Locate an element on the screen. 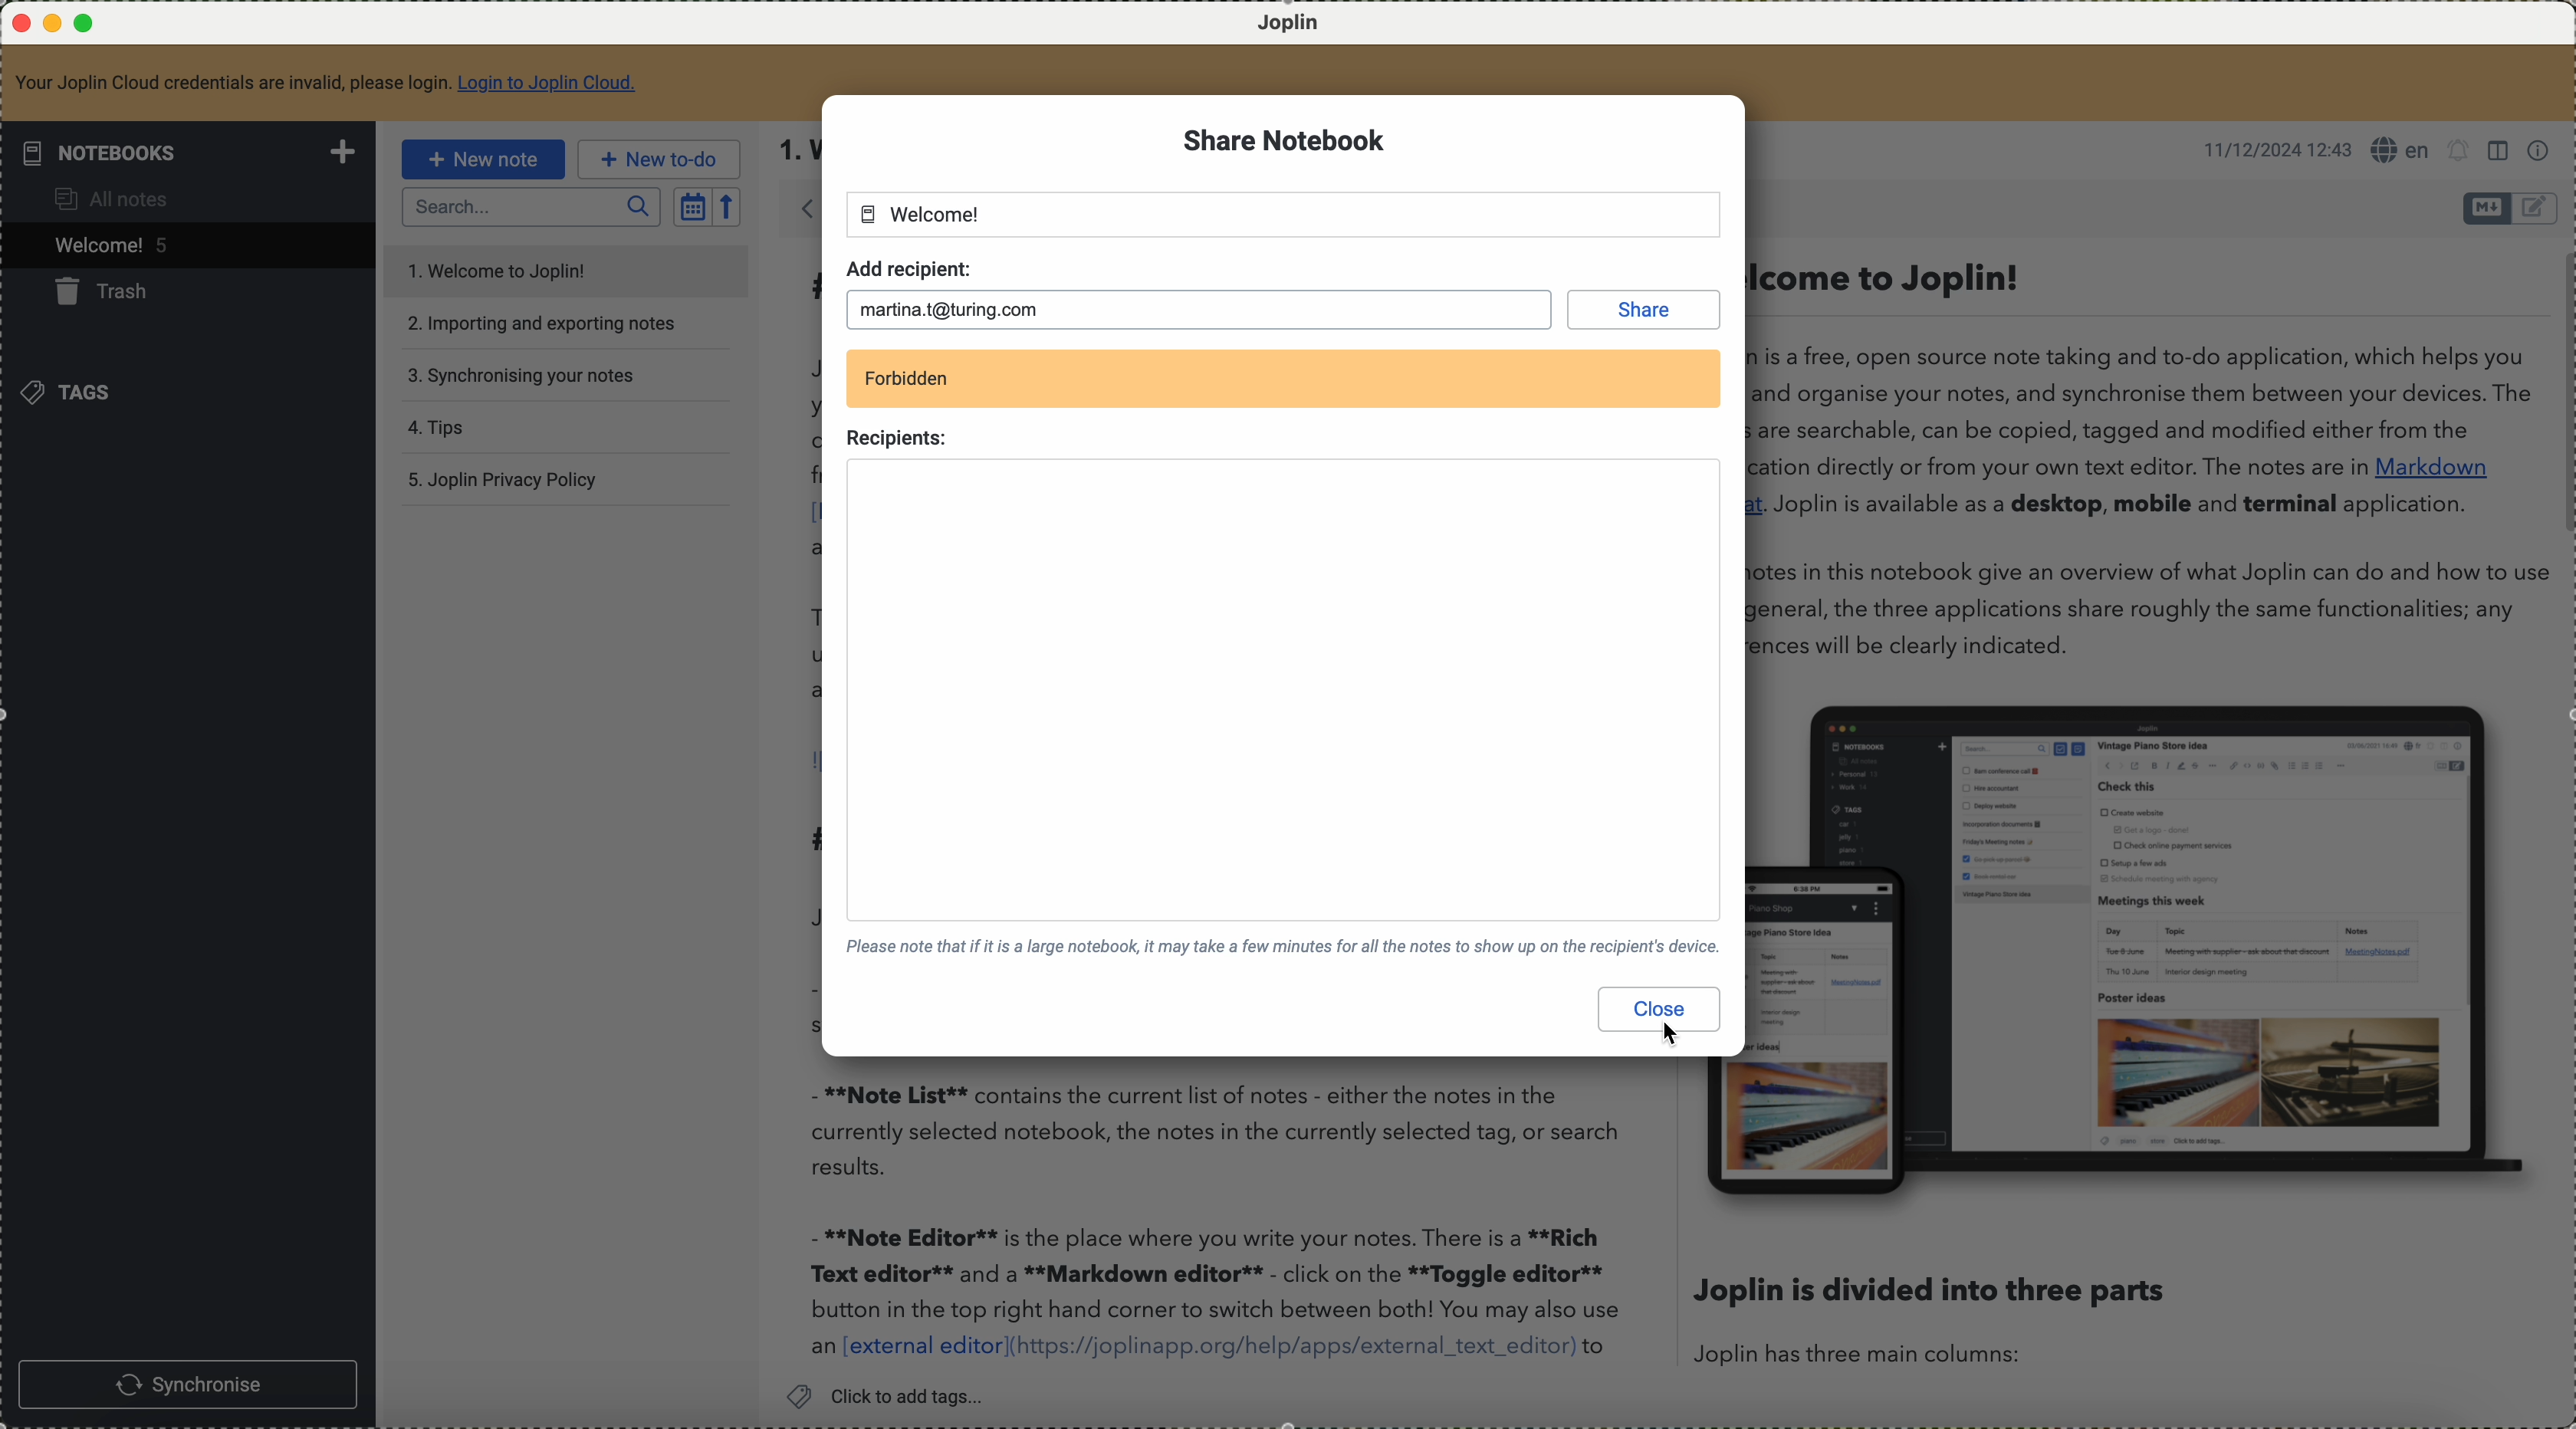 This screenshot has width=2576, height=1429. synchronise is located at coordinates (188, 1383).